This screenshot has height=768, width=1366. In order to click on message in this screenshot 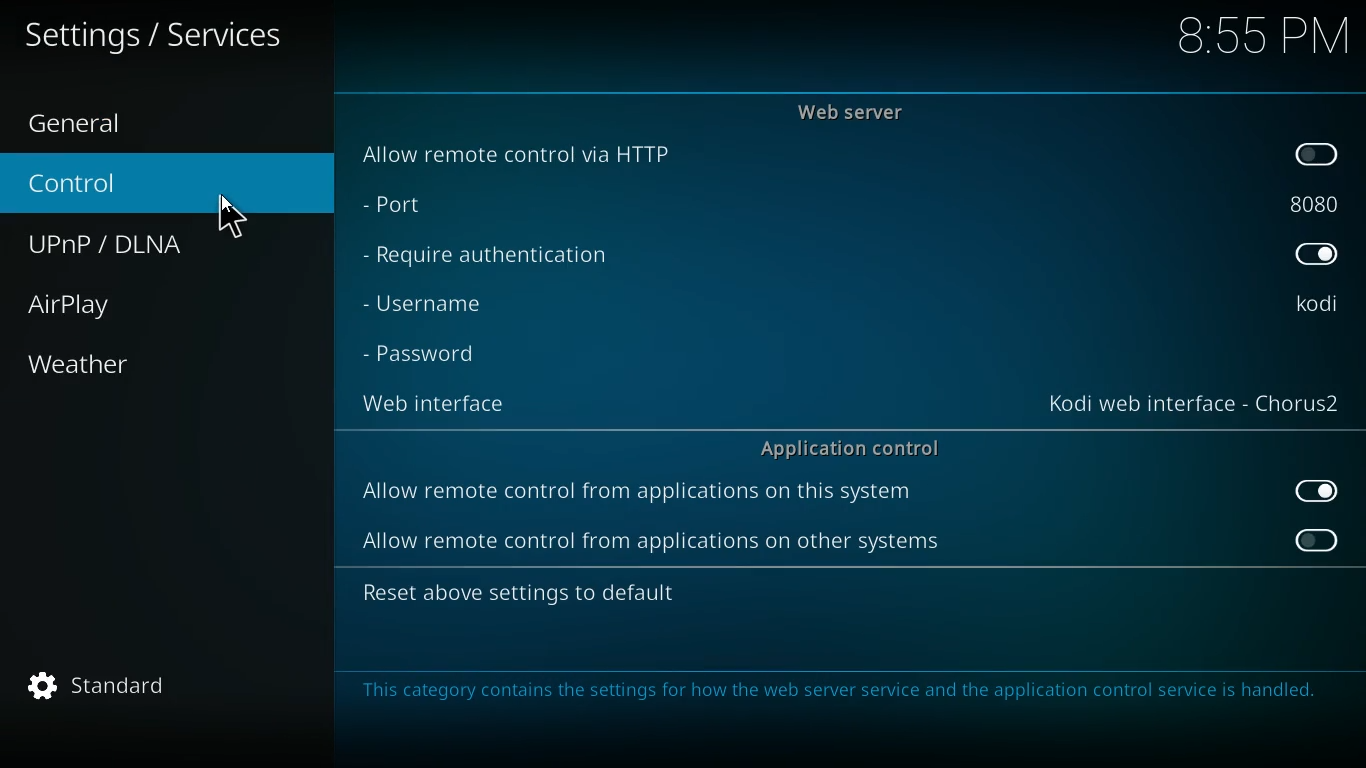, I will do `click(842, 693)`.